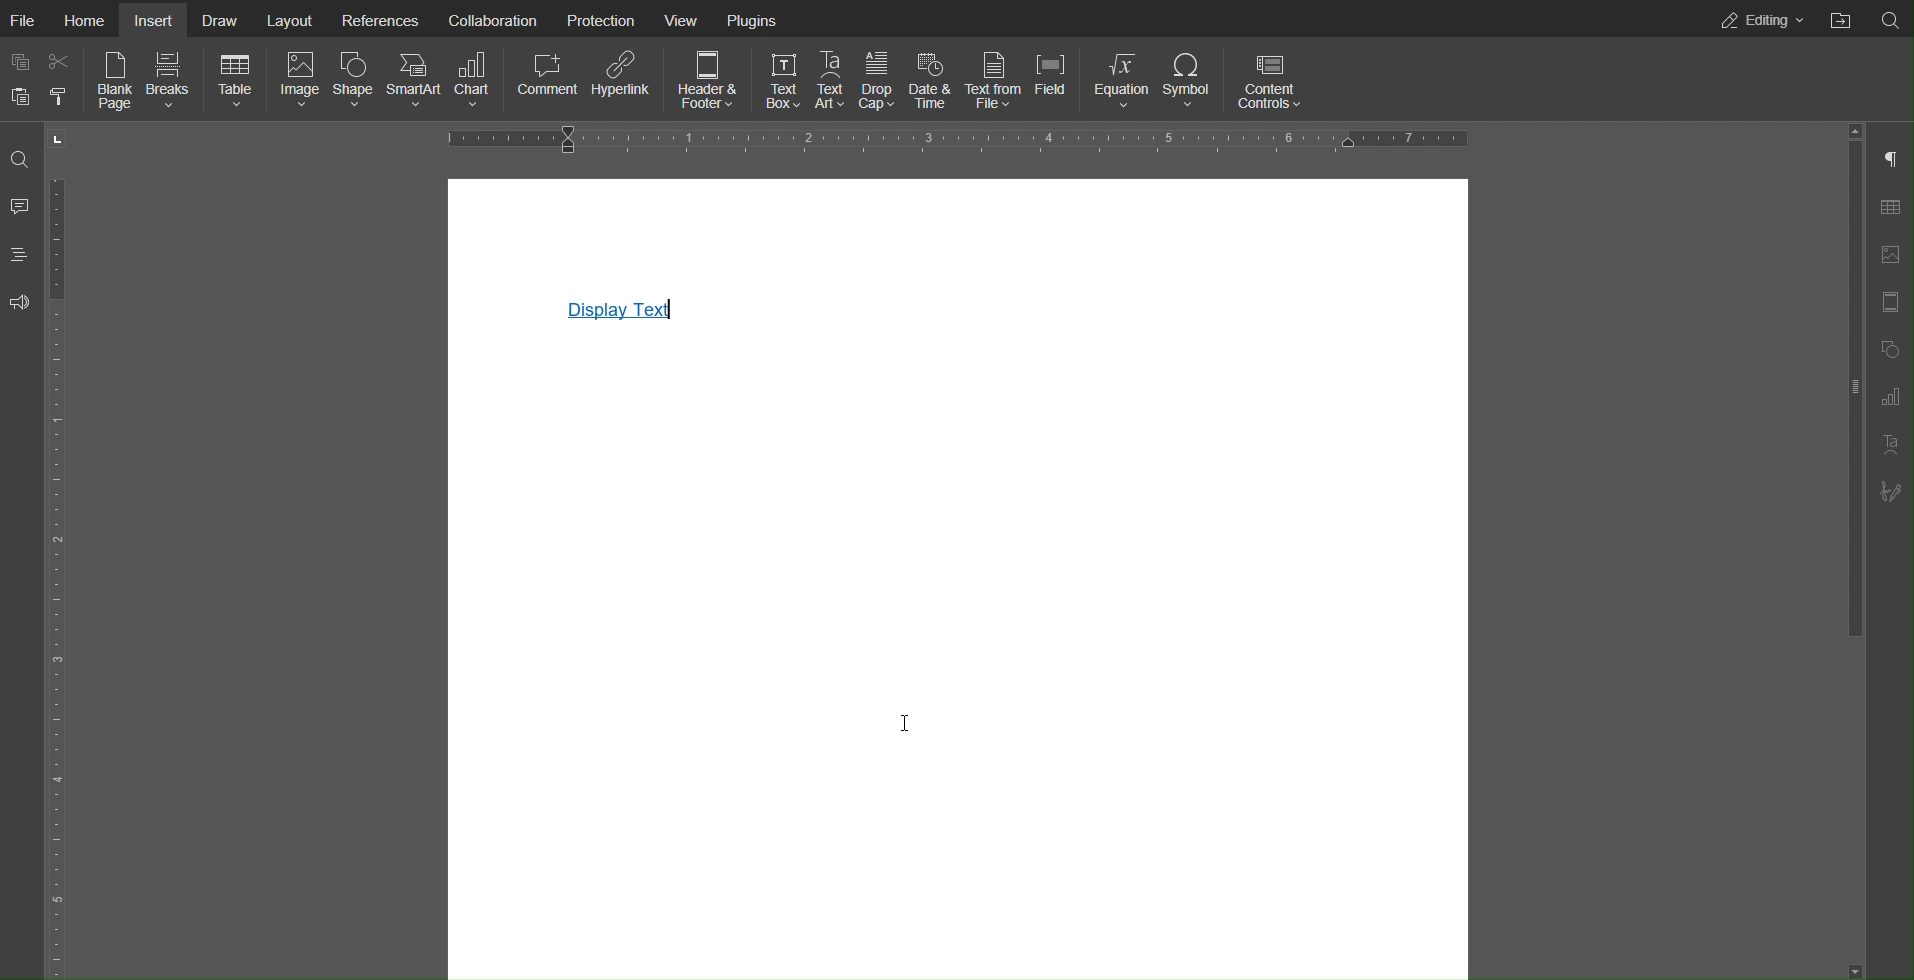 The height and width of the screenshot is (980, 1914). Describe the element at coordinates (622, 310) in the screenshot. I see `Display Text Link` at that location.